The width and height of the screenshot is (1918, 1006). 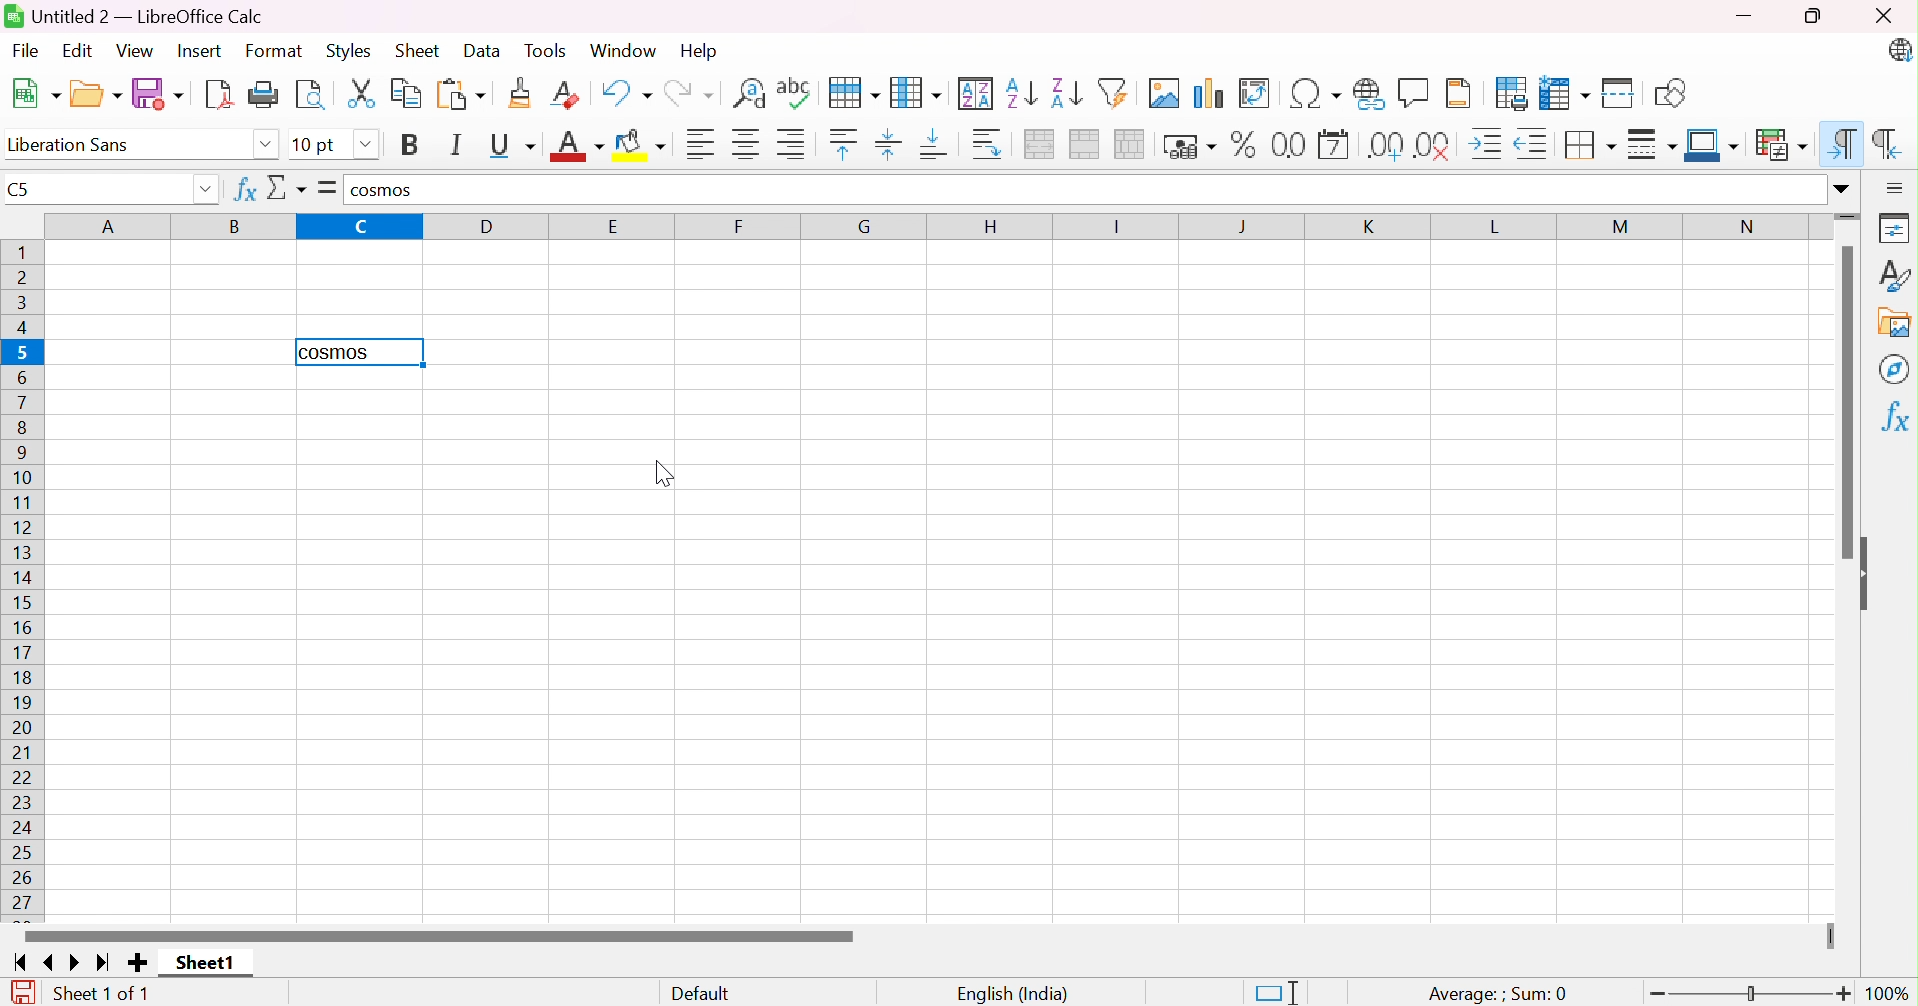 I want to click on Align Top, so click(x=848, y=144).